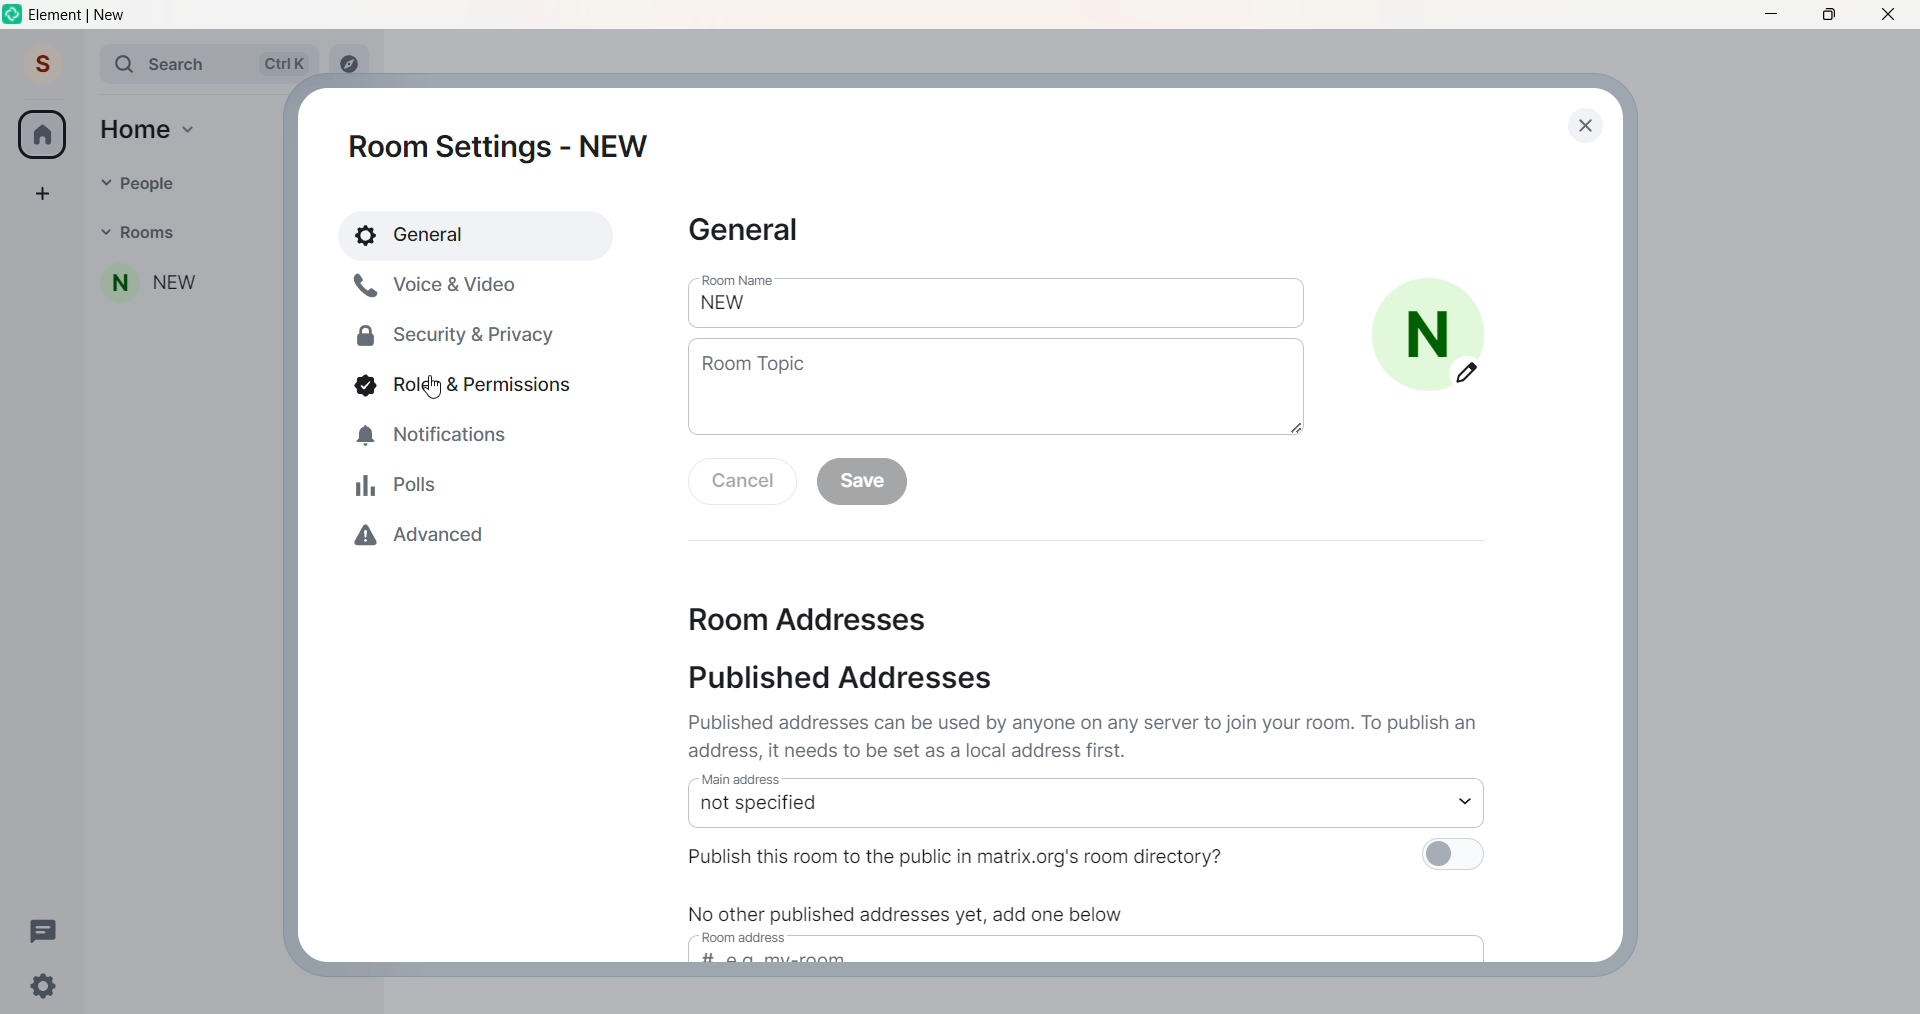 This screenshot has width=1920, height=1014. I want to click on search, so click(198, 62).